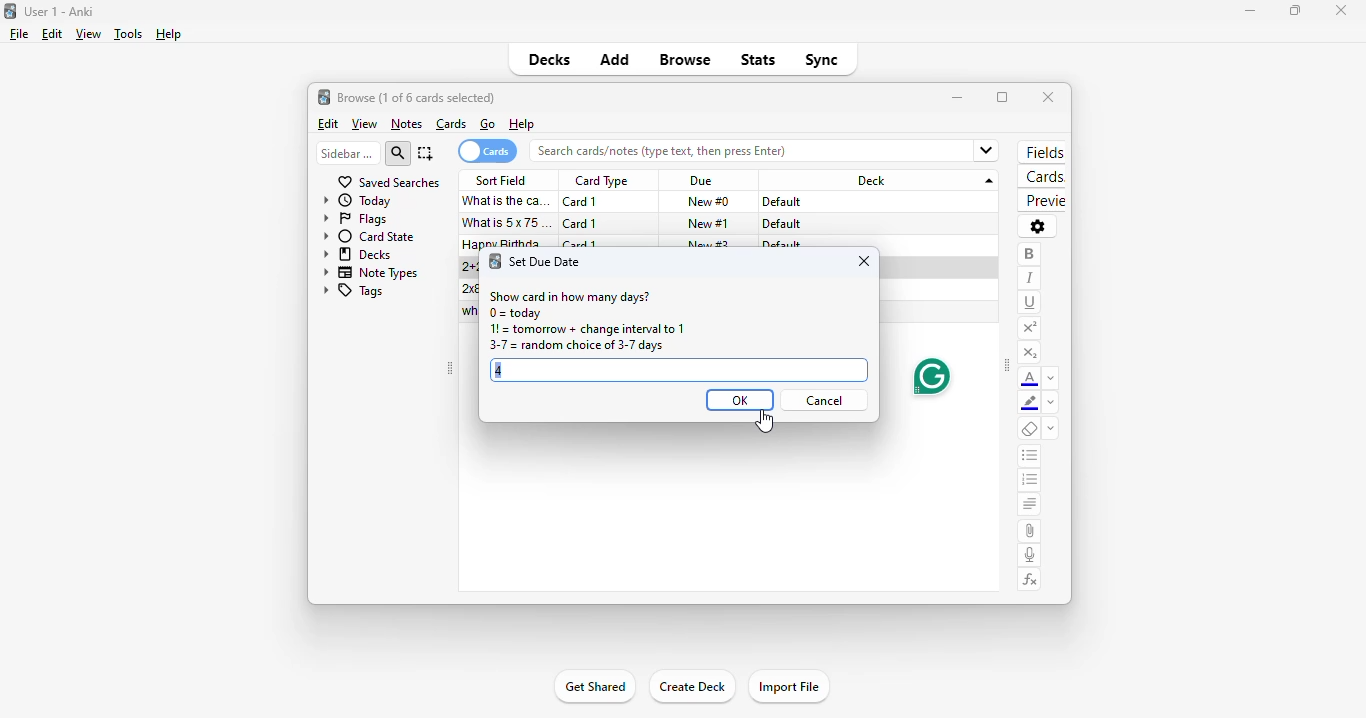 Image resolution: width=1366 pixels, height=718 pixels. What do you see at coordinates (758, 59) in the screenshot?
I see `stats` at bounding box center [758, 59].